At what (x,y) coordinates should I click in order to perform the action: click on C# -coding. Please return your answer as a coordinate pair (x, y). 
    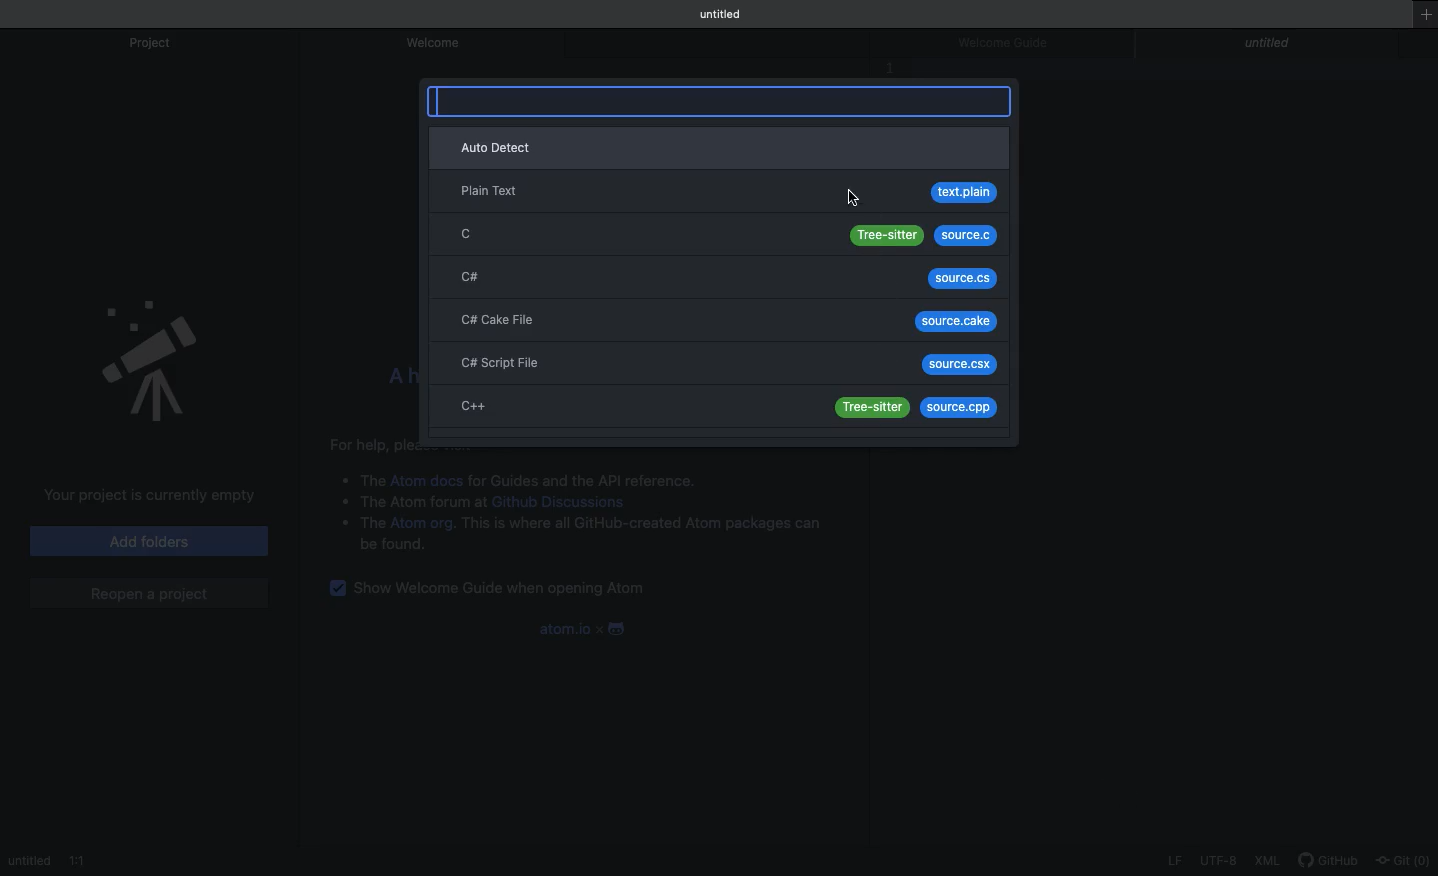
    Looking at the image, I should click on (717, 278).